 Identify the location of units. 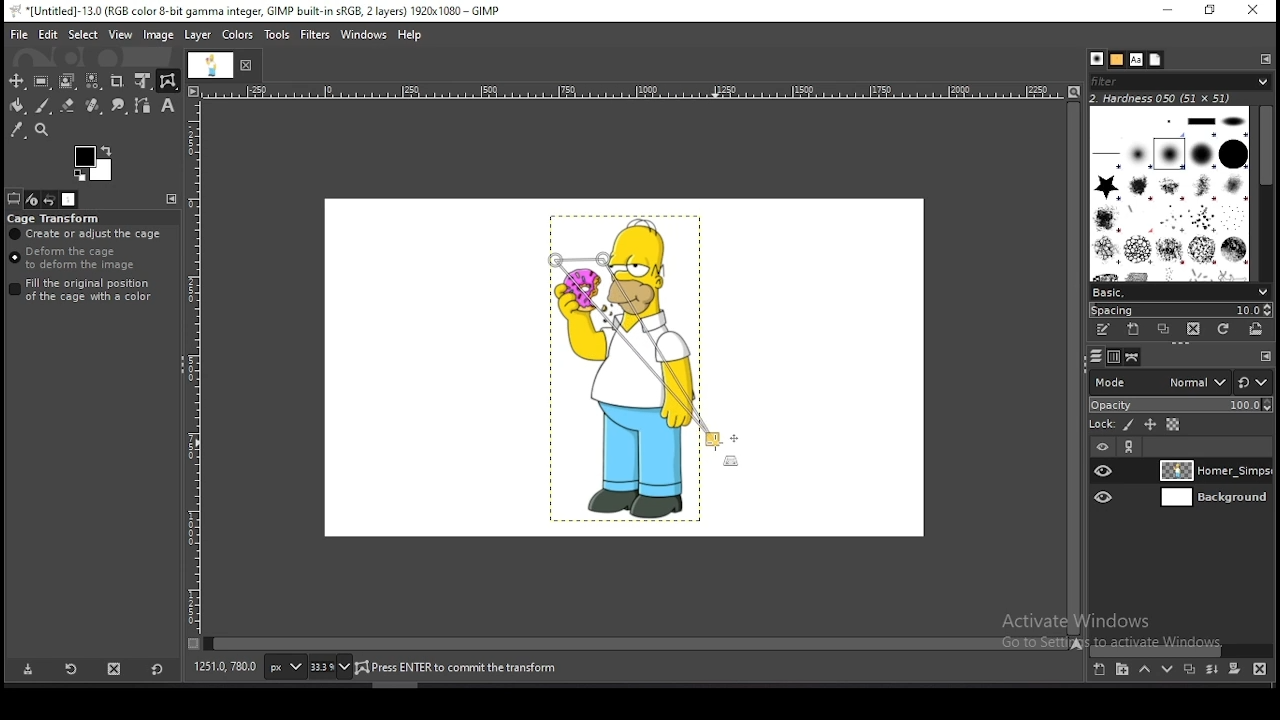
(283, 668).